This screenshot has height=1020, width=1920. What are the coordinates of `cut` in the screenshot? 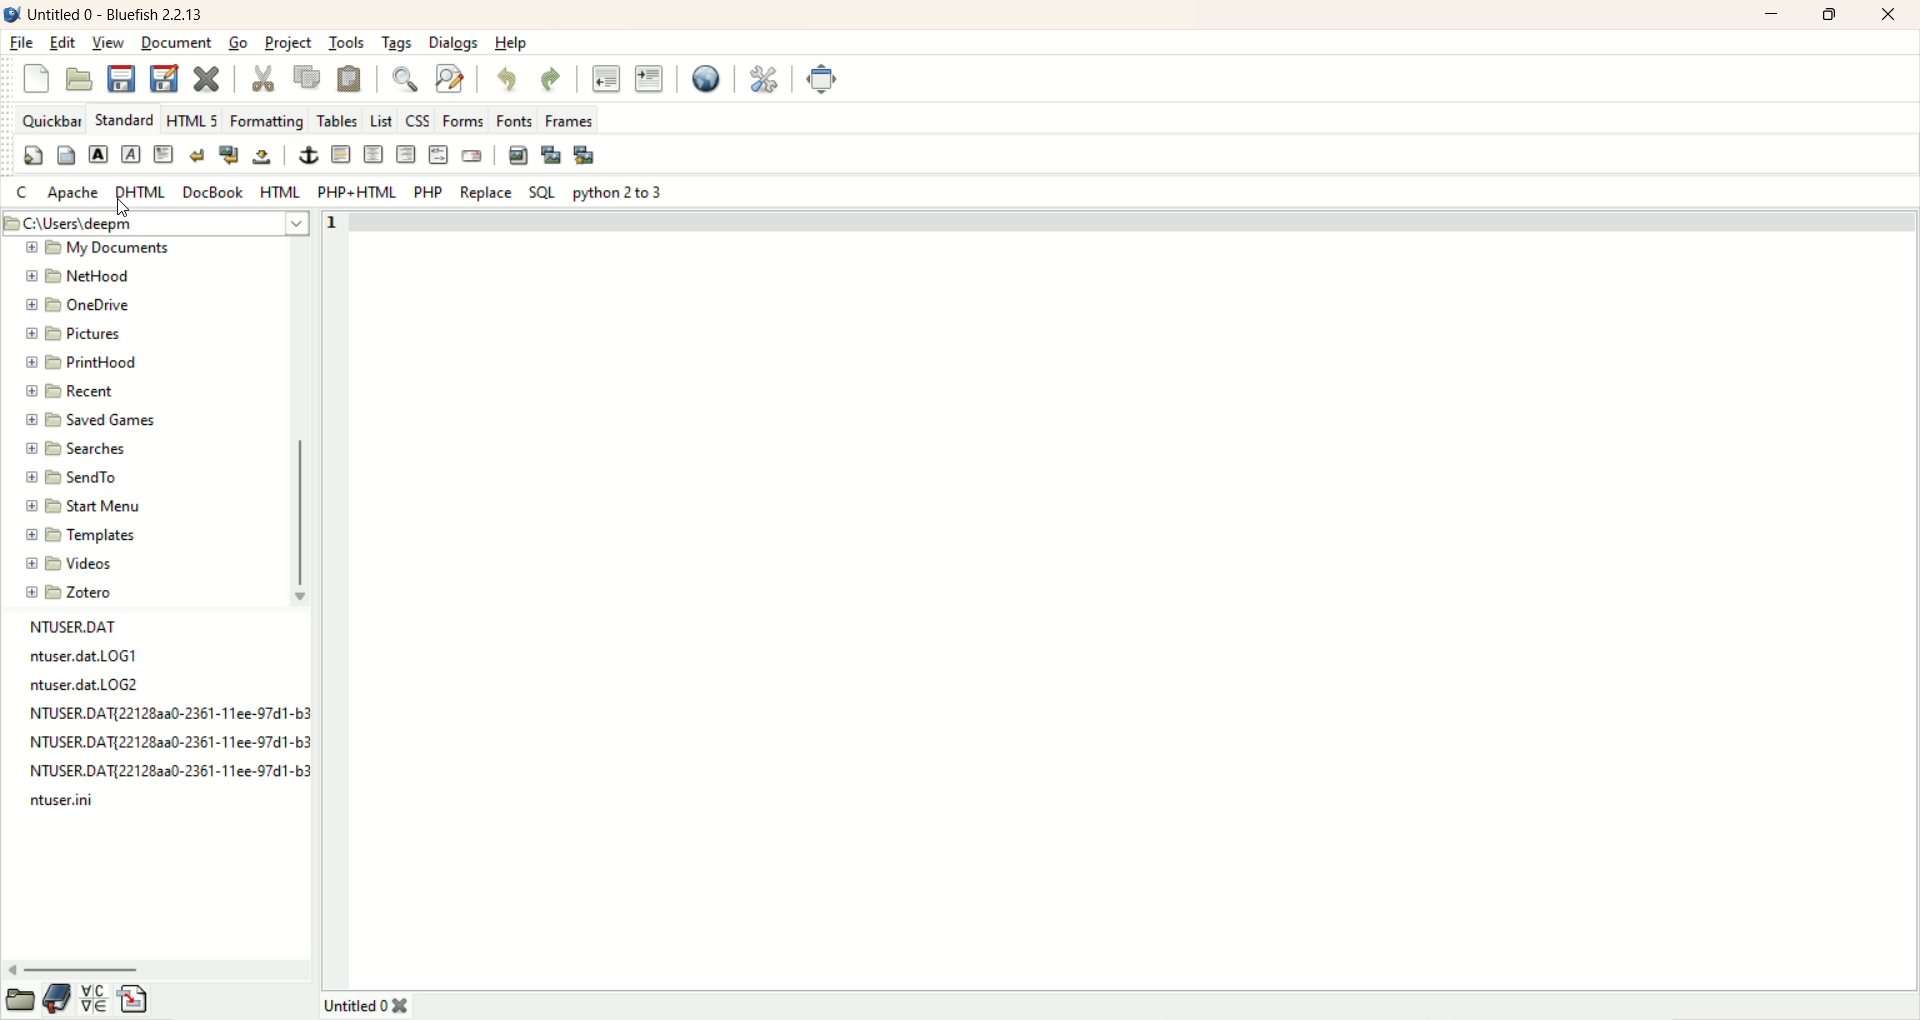 It's located at (261, 78).